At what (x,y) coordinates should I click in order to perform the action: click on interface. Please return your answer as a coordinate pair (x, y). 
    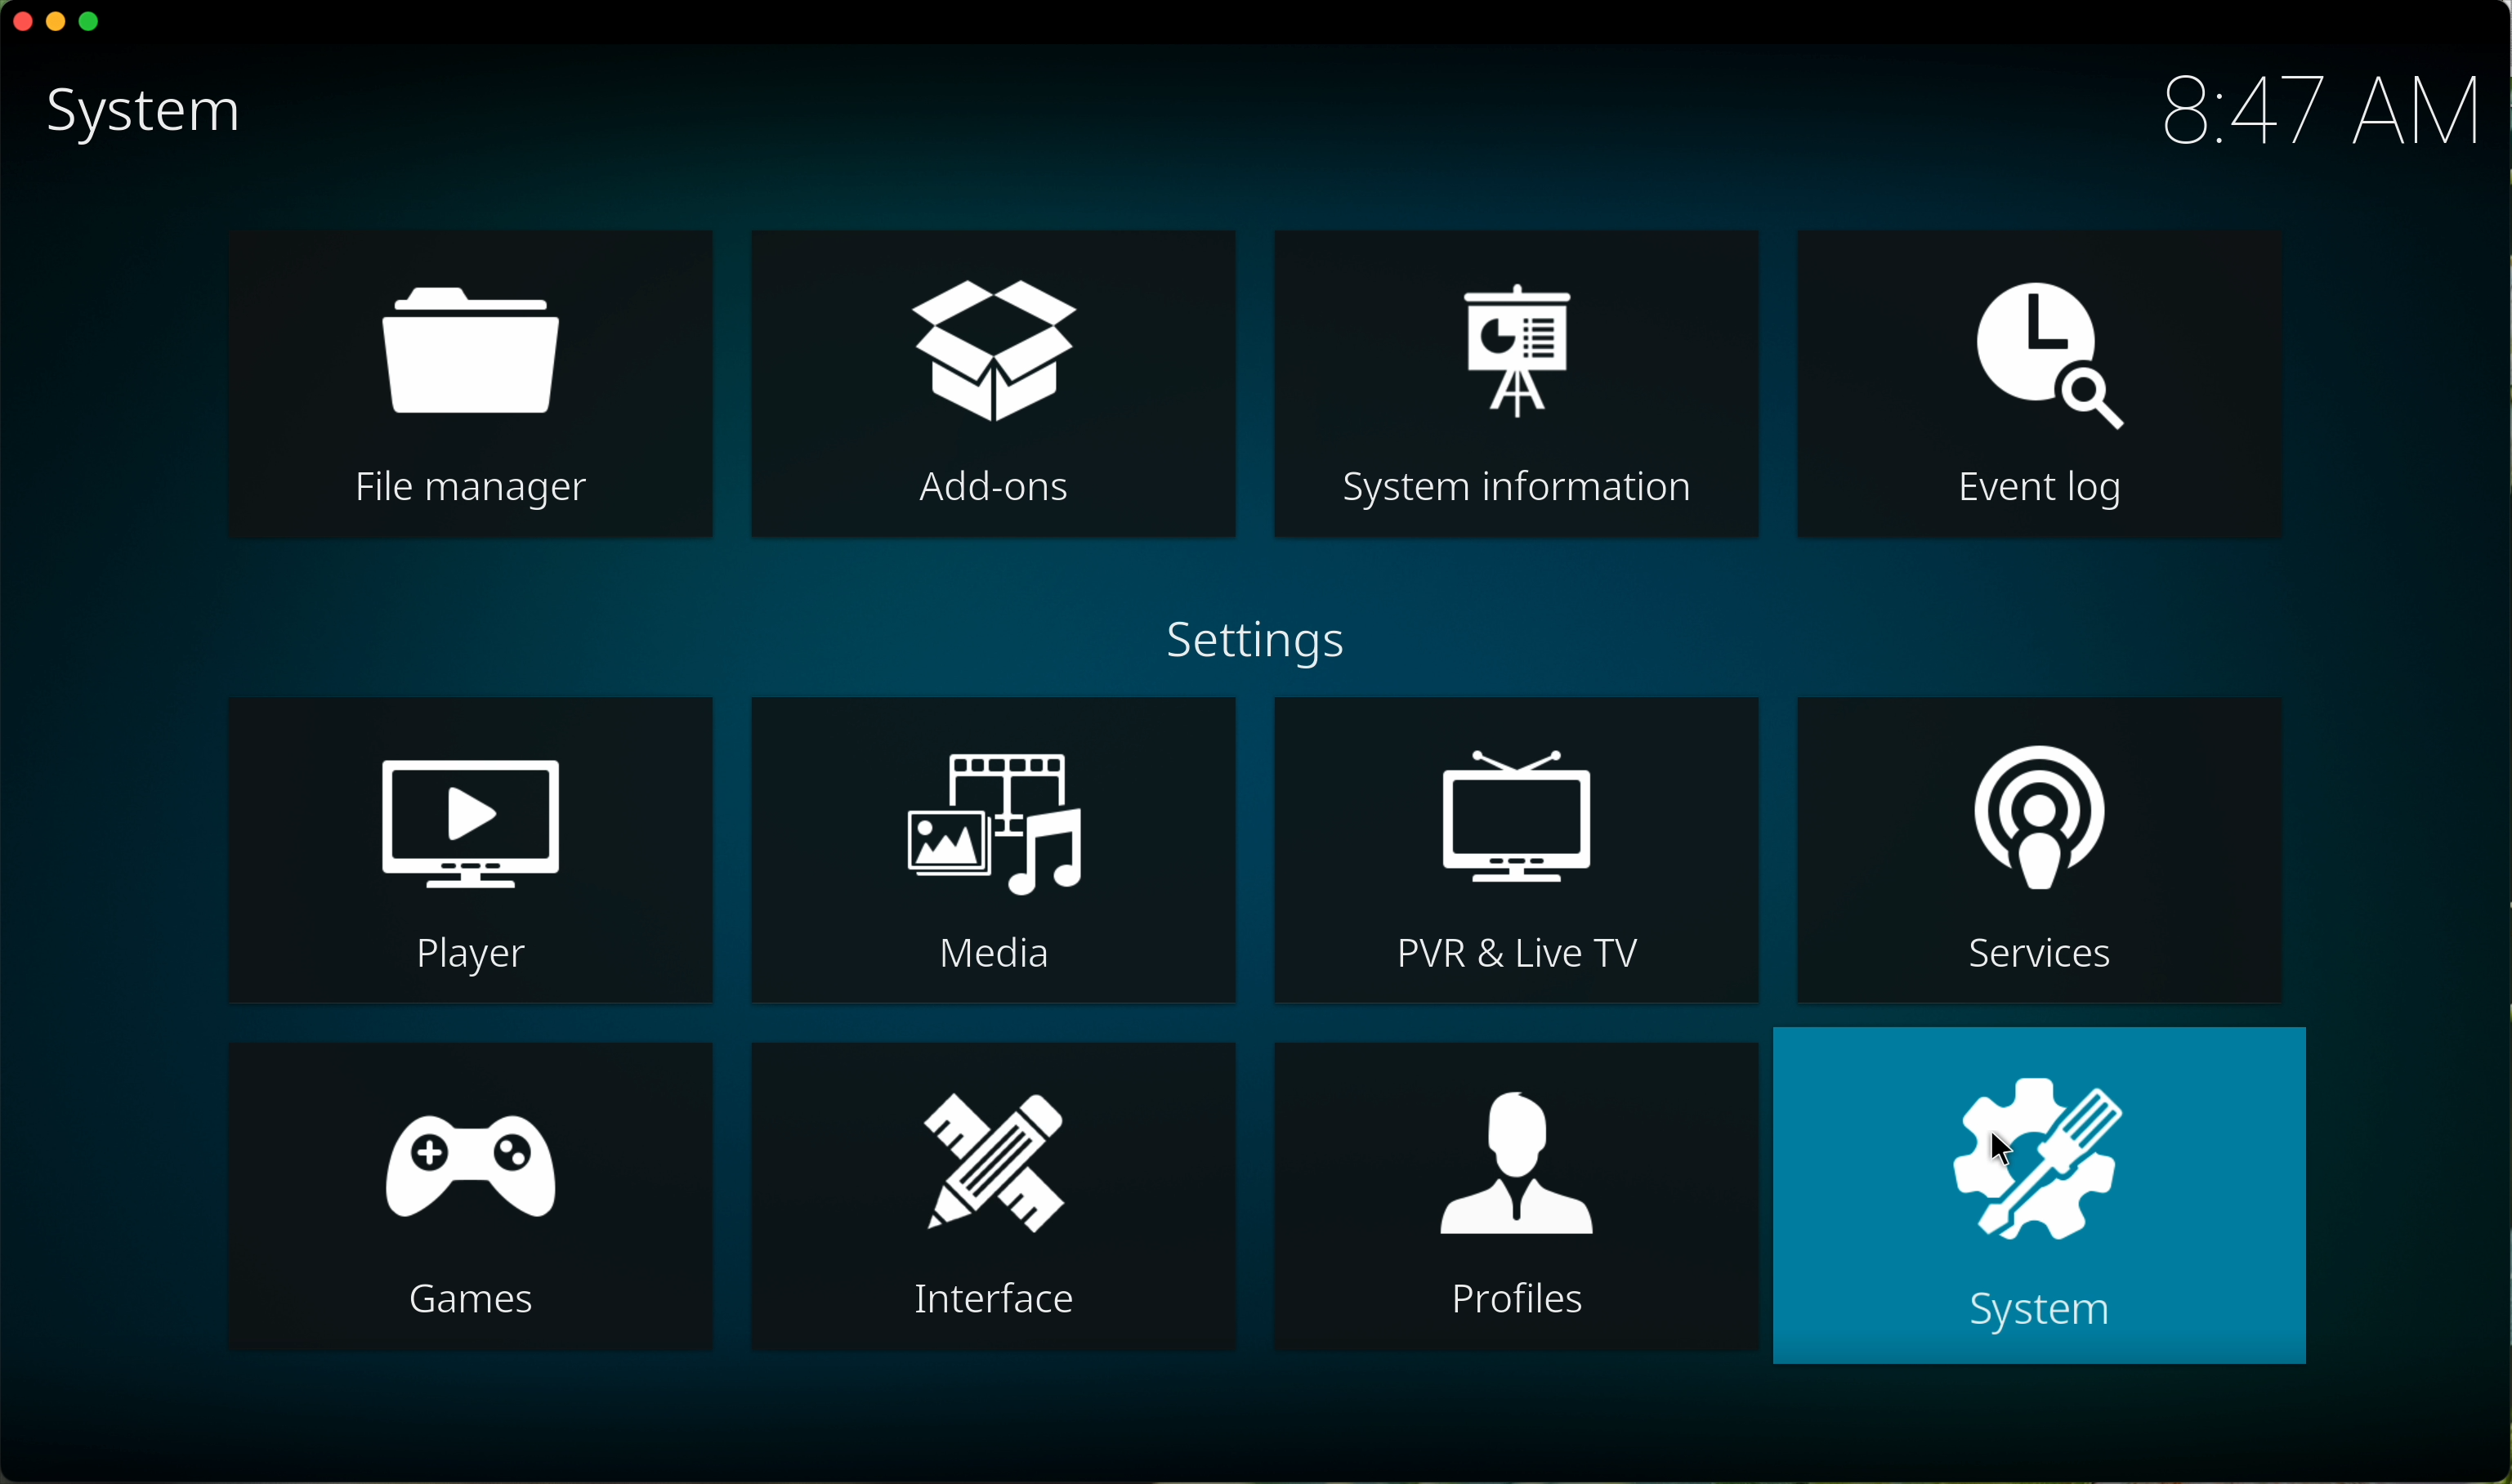
    Looking at the image, I should click on (995, 1195).